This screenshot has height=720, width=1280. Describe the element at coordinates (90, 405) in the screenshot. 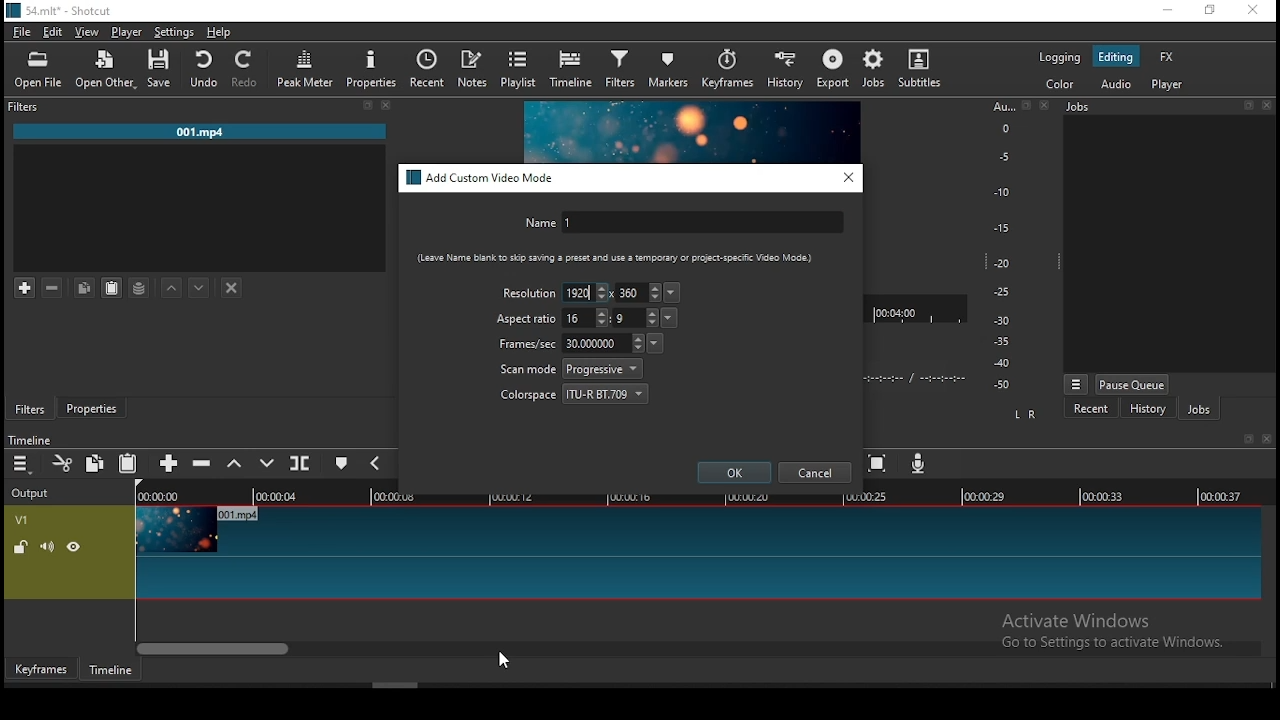

I see `properties` at that location.